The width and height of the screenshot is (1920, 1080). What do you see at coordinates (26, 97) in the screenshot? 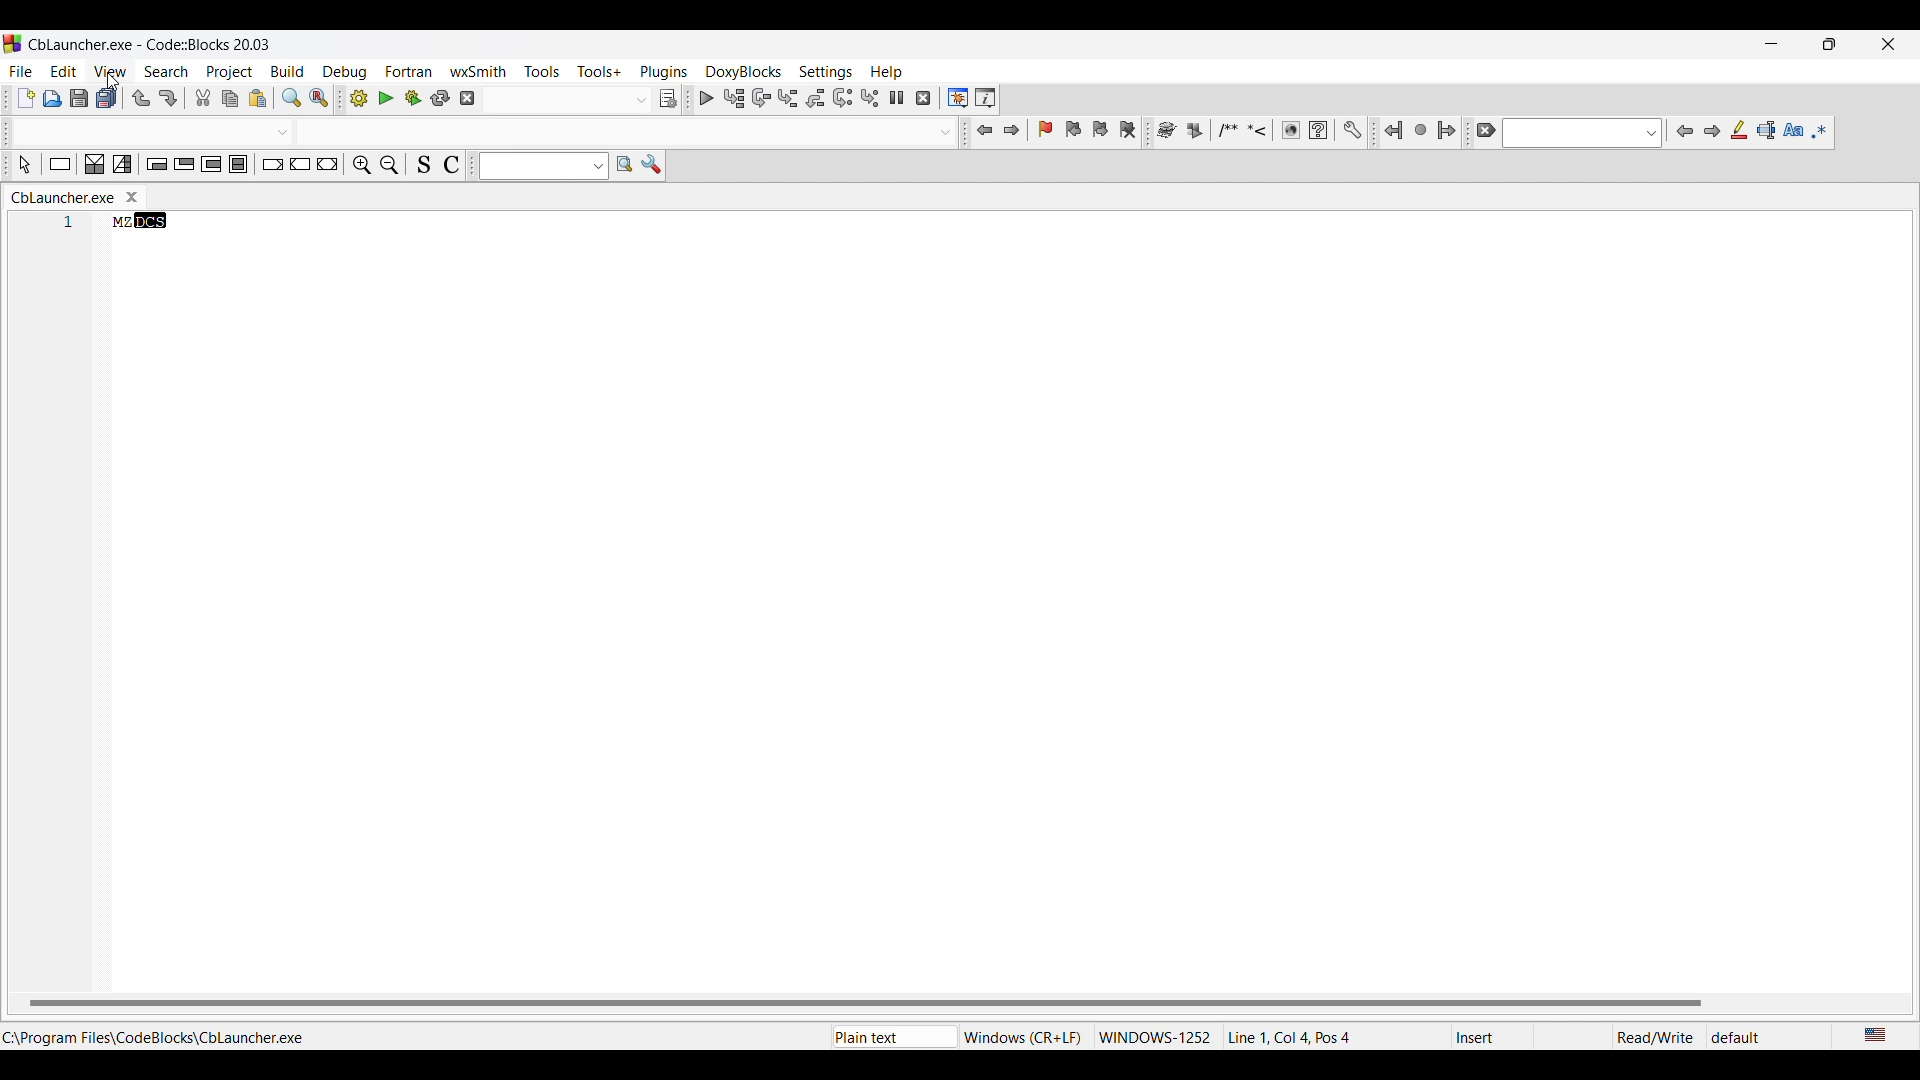
I see `New file` at bounding box center [26, 97].